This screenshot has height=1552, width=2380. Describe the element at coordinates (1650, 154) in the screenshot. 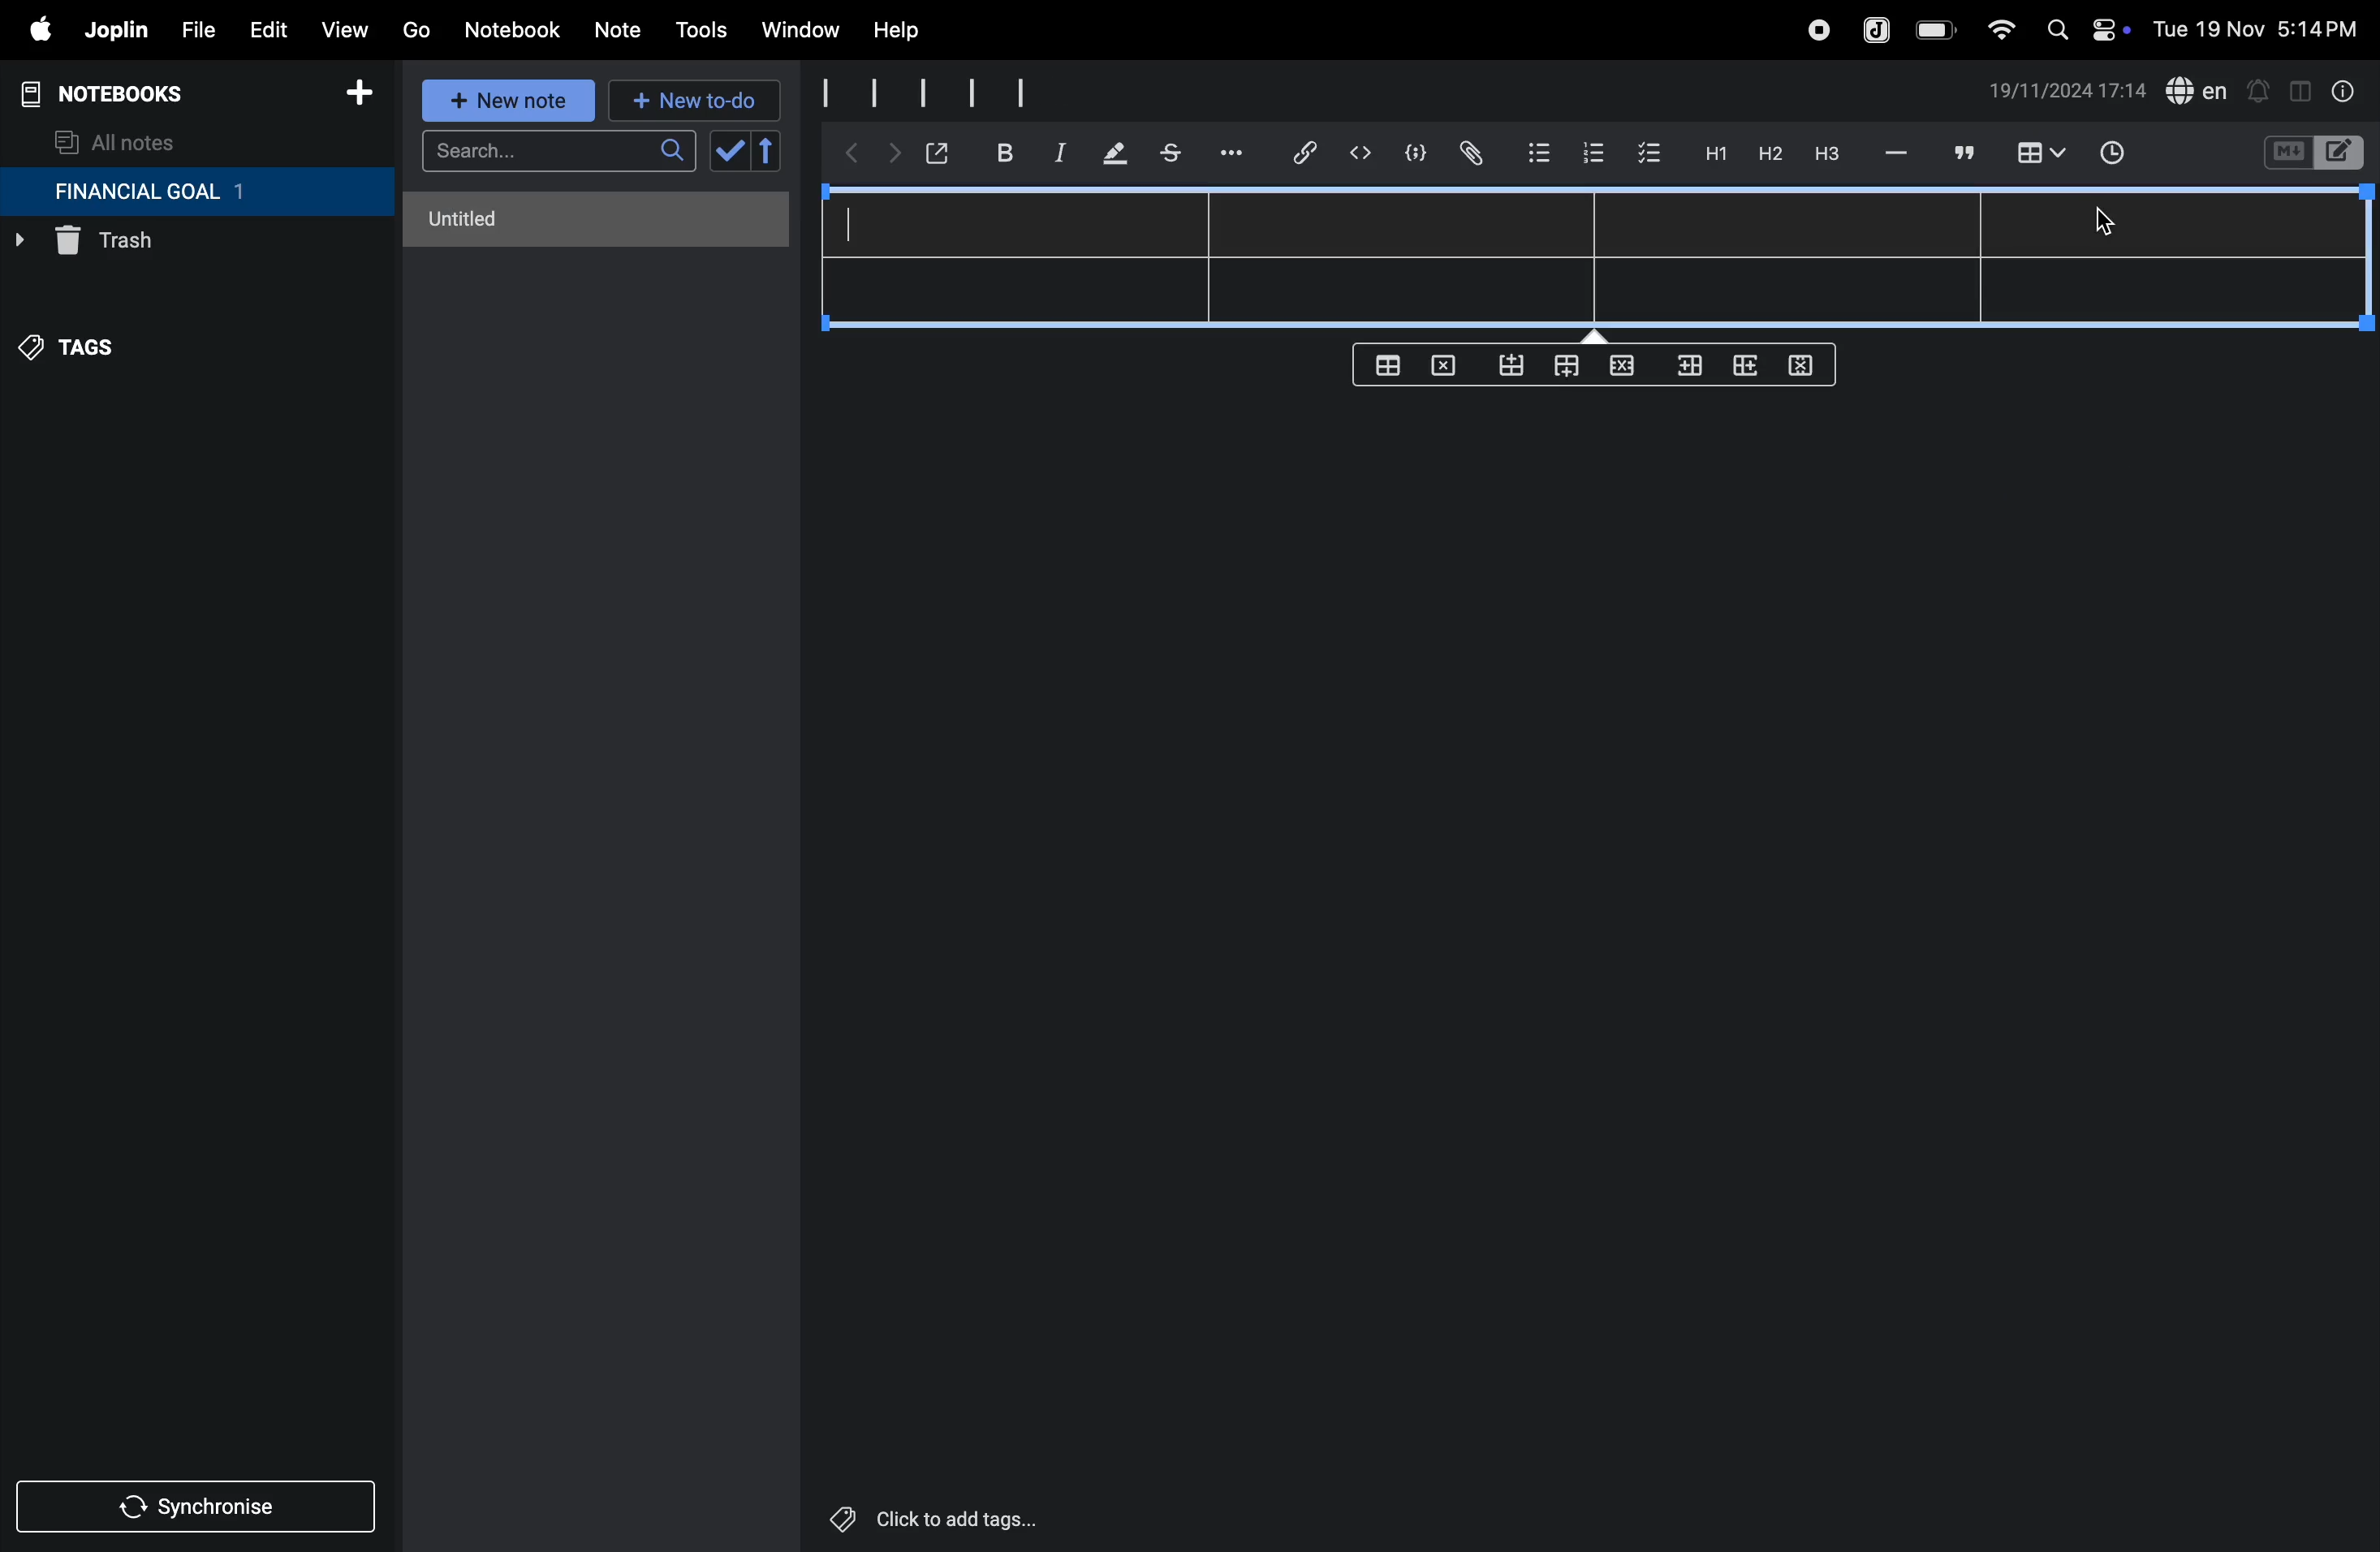

I see `check box` at that location.